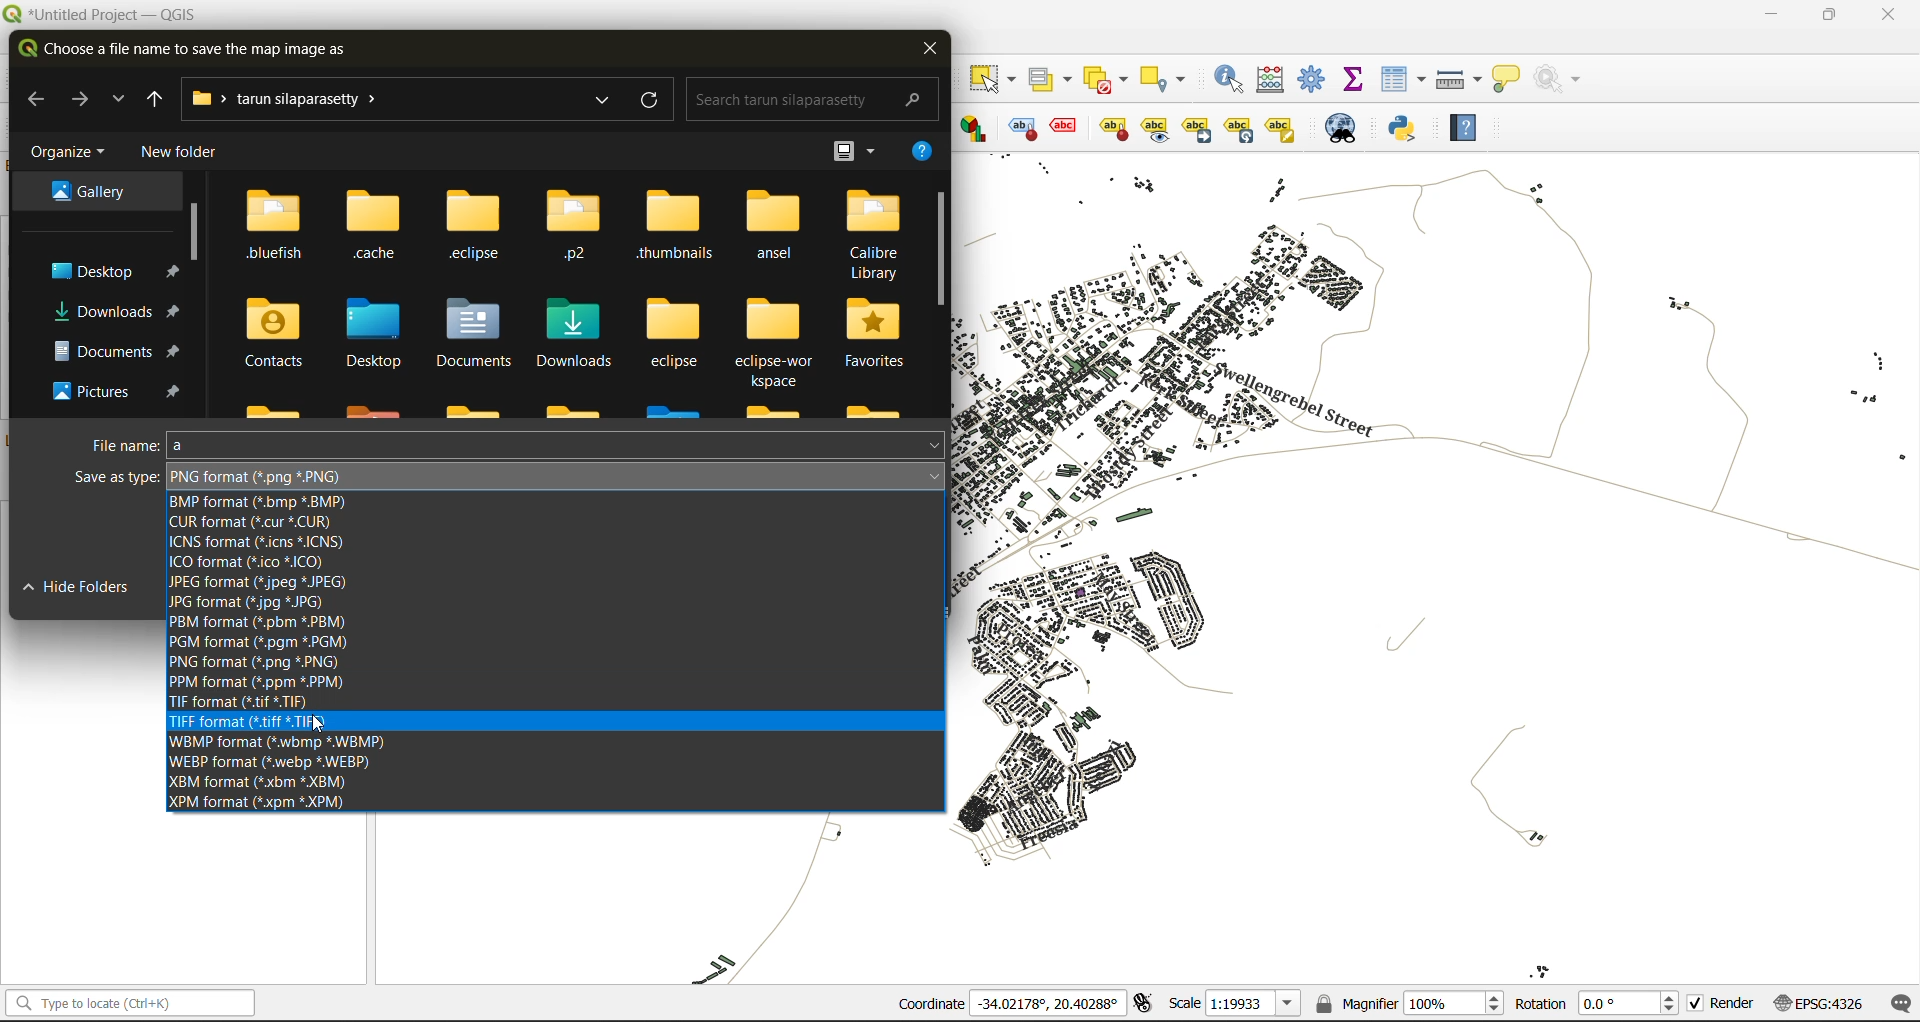  What do you see at coordinates (1409, 1001) in the screenshot?
I see `magnifier` at bounding box center [1409, 1001].